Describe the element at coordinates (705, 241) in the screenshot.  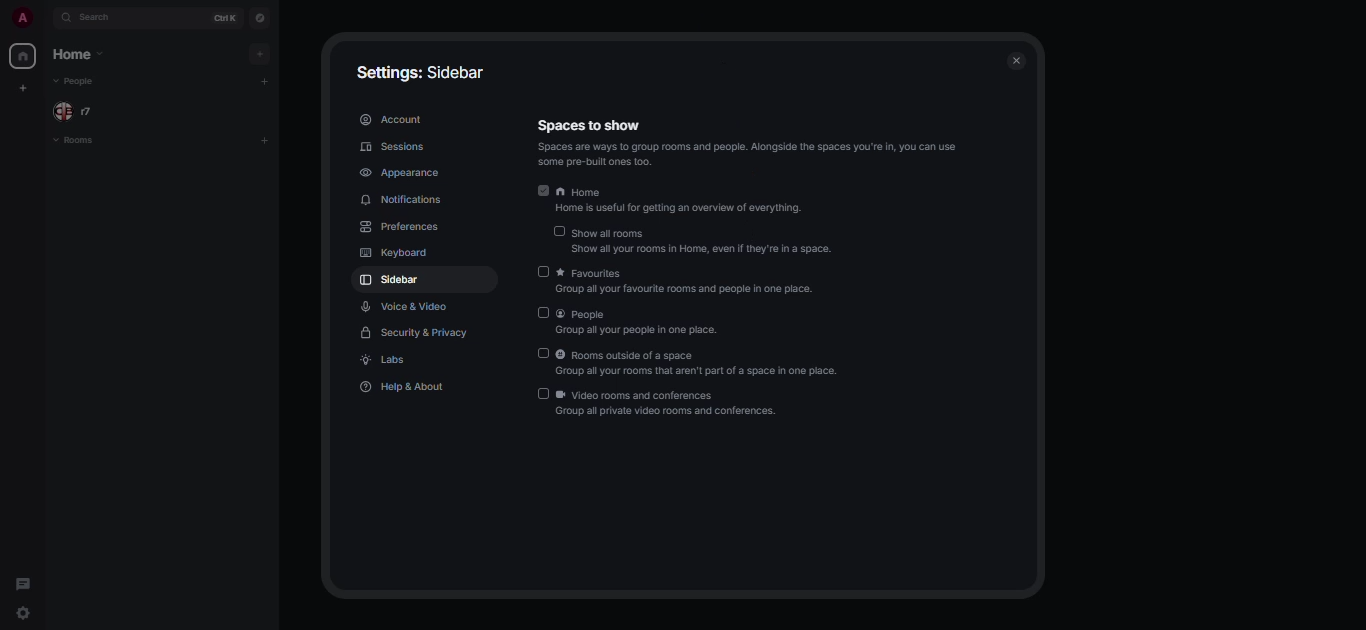
I see `show all rooms` at that location.